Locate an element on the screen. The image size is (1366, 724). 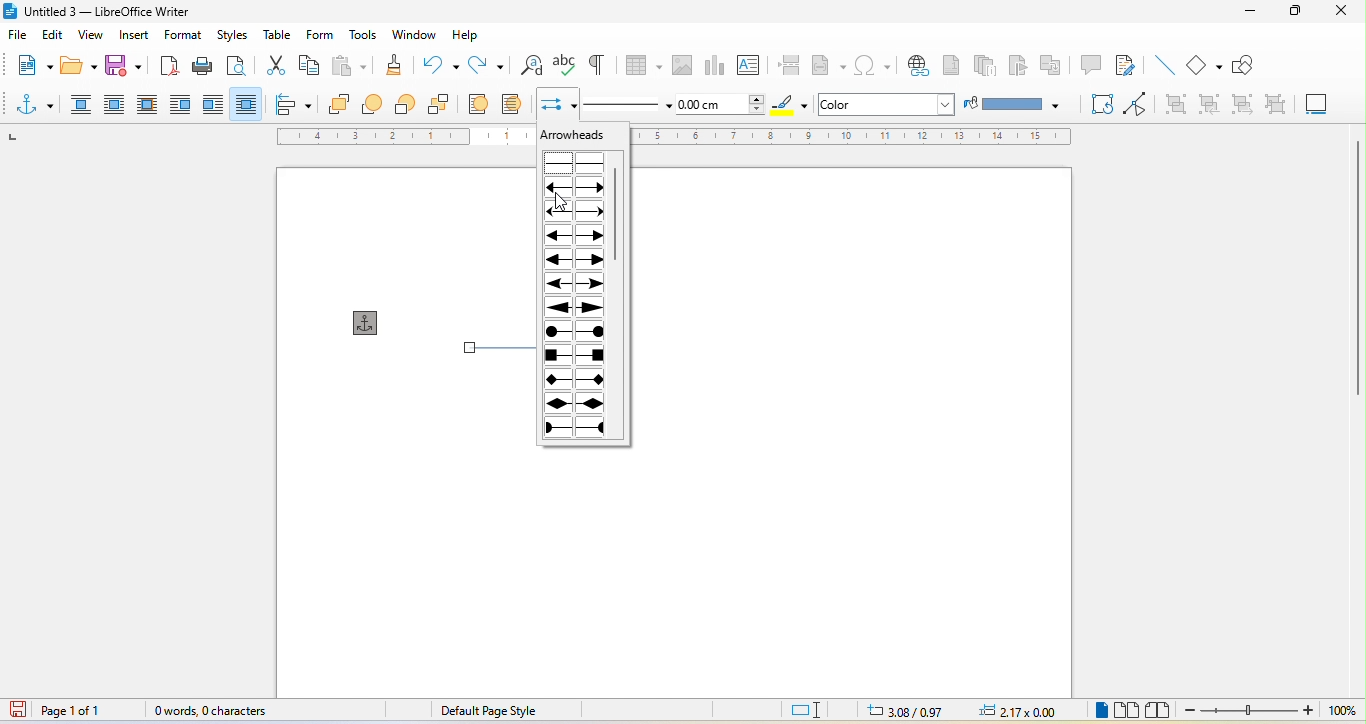
through is located at coordinates (245, 102).